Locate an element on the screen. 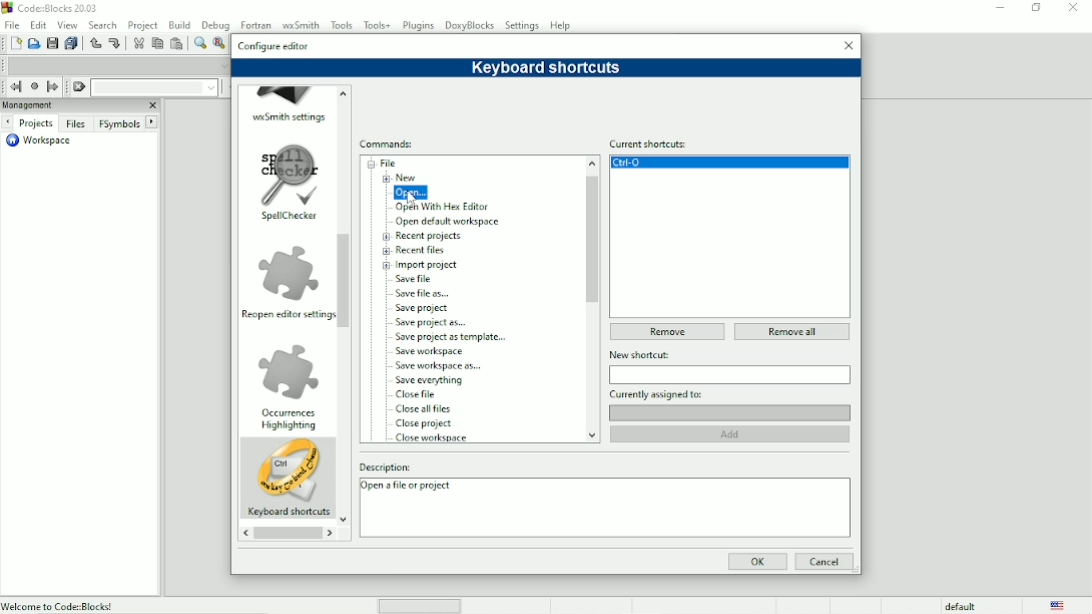 The width and height of the screenshot is (1092, 614). Replace is located at coordinates (220, 44).